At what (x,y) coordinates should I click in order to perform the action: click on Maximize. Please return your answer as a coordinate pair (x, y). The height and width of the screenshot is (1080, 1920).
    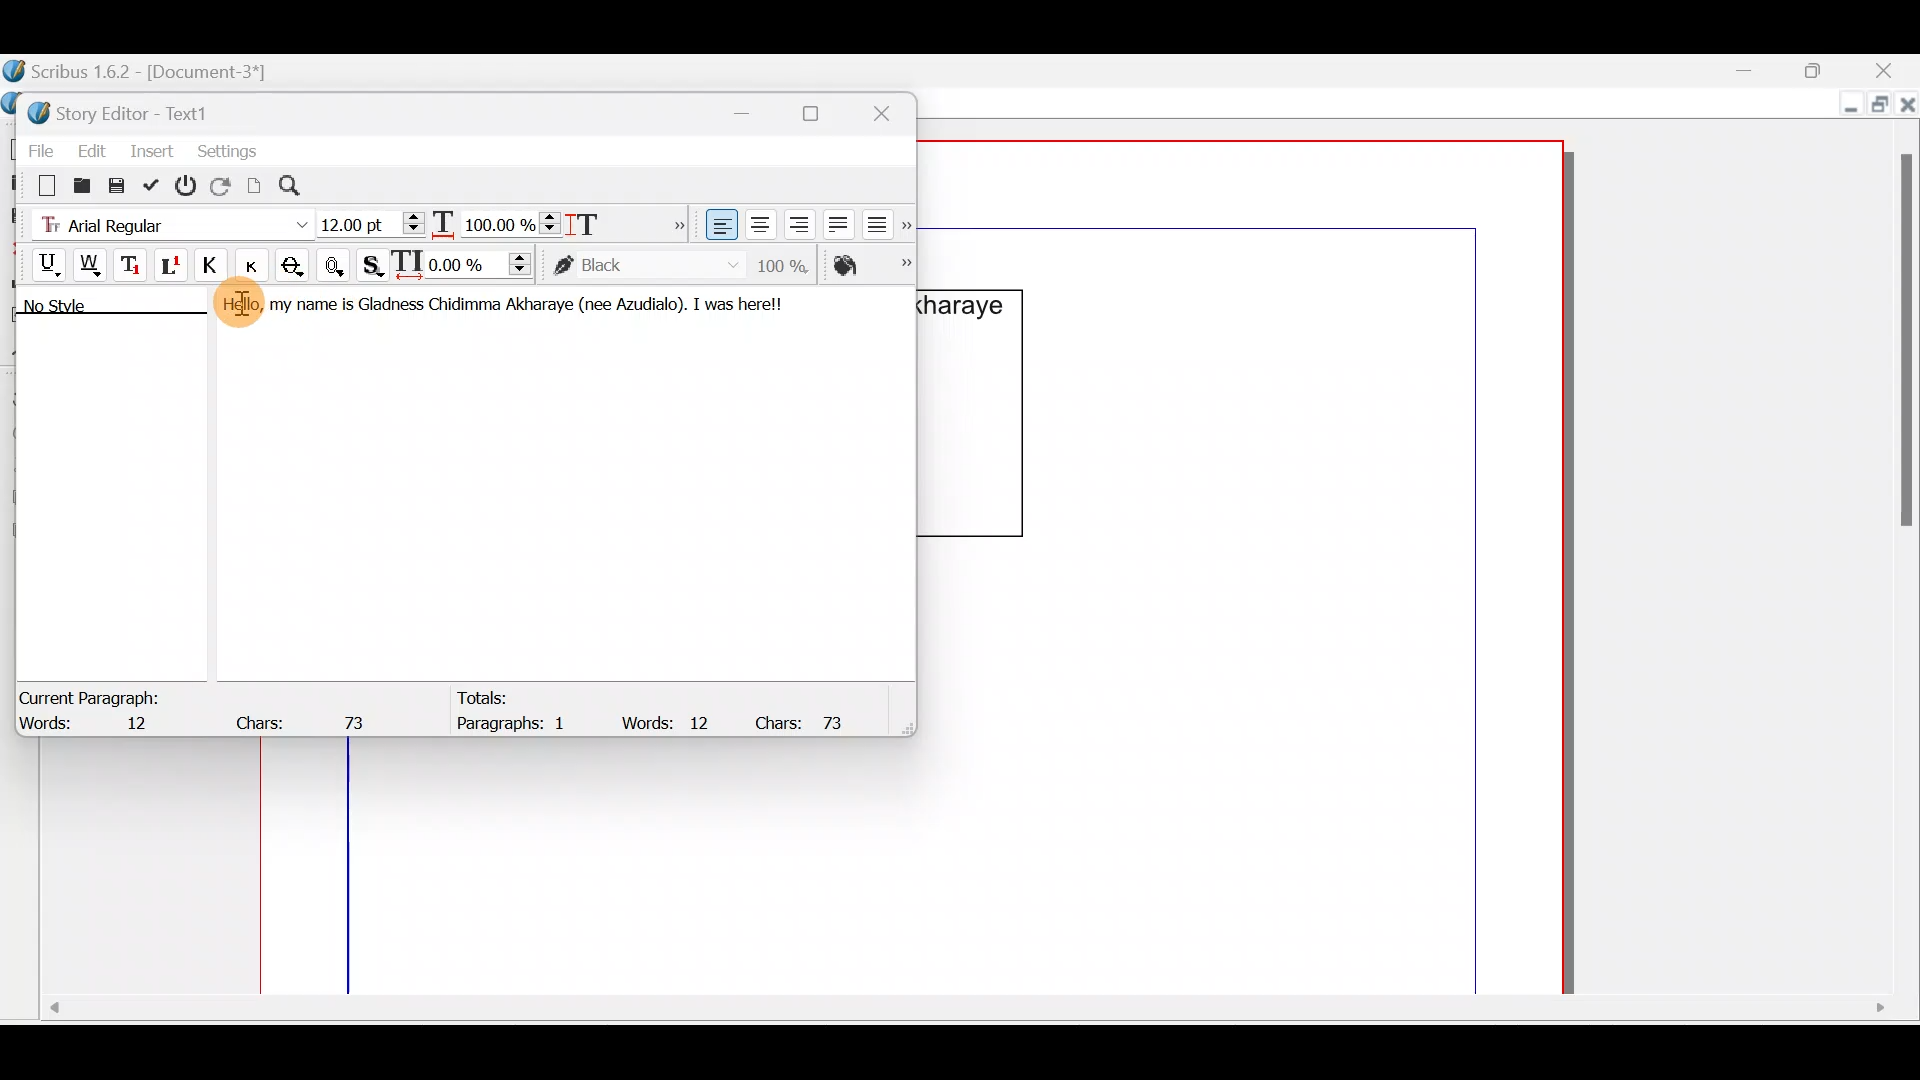
    Looking at the image, I should click on (1825, 69).